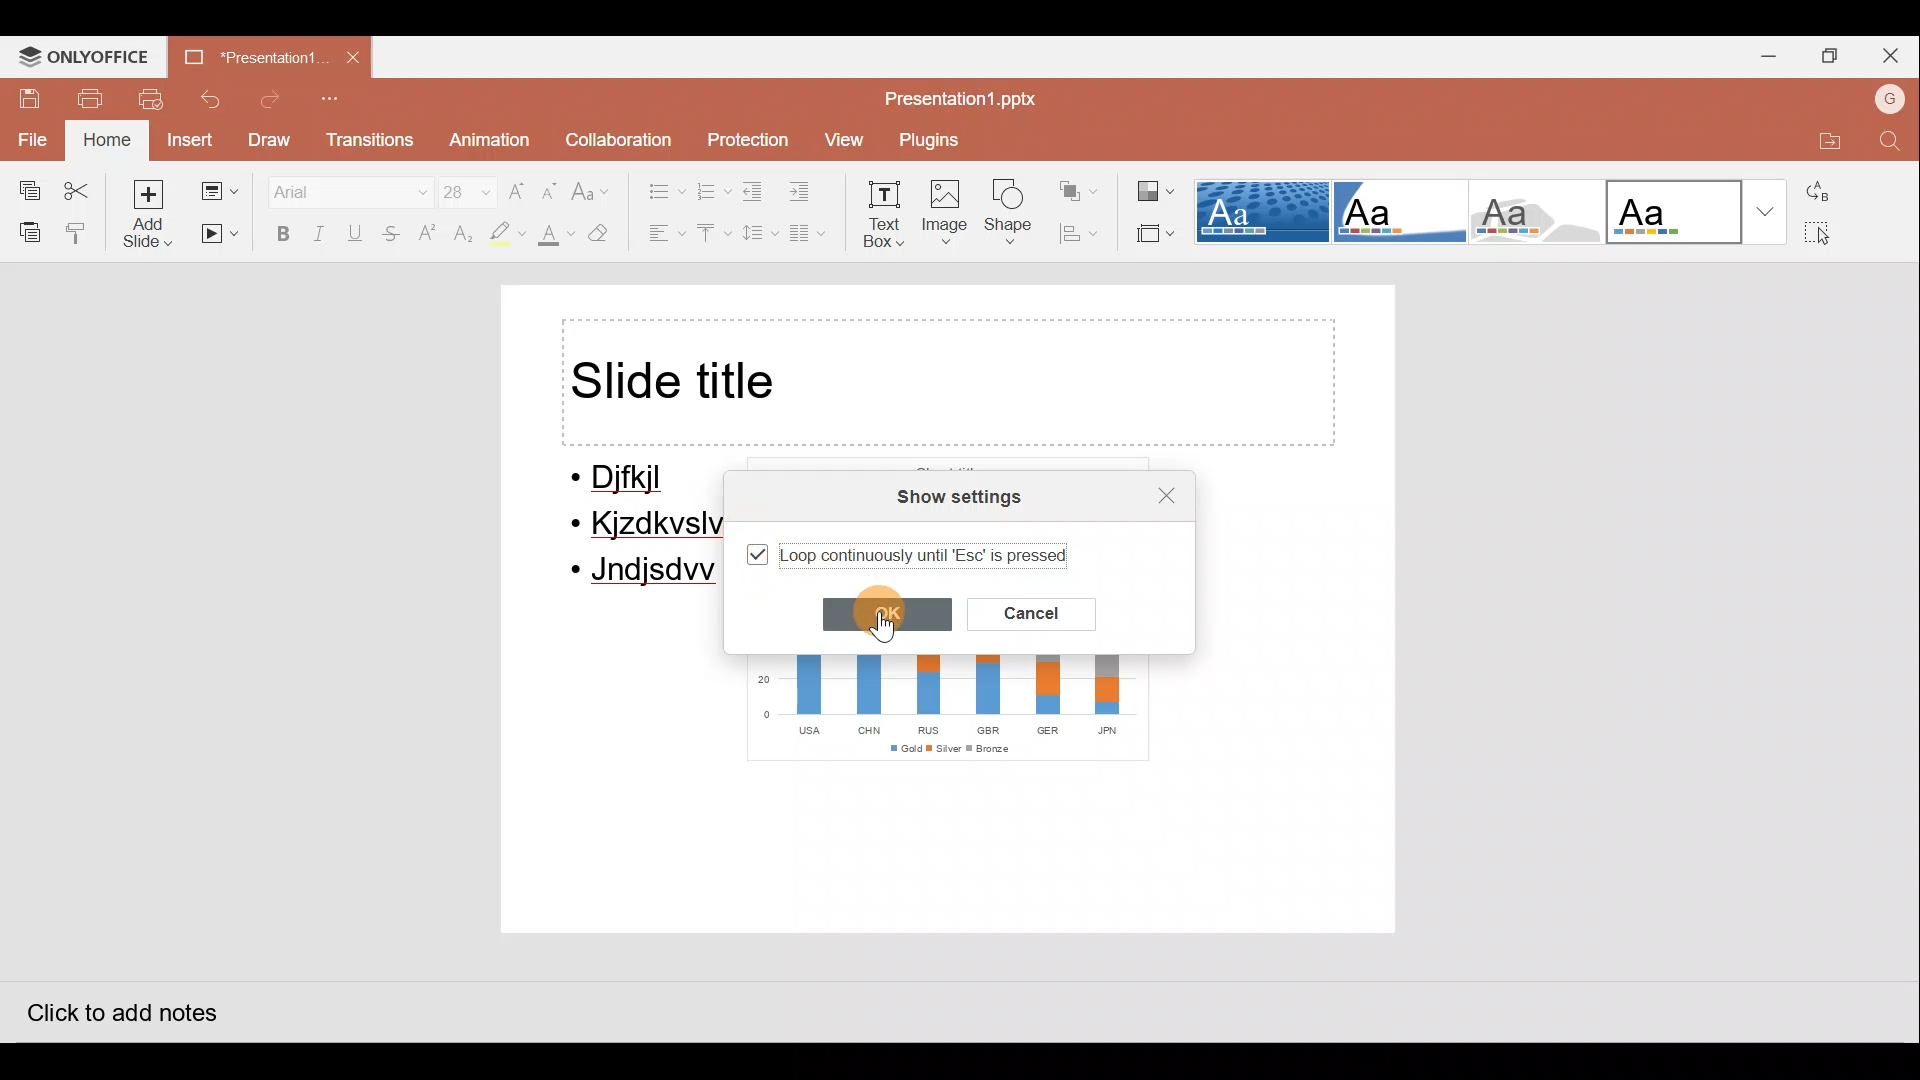  Describe the element at coordinates (548, 188) in the screenshot. I see `Decrease font size` at that location.